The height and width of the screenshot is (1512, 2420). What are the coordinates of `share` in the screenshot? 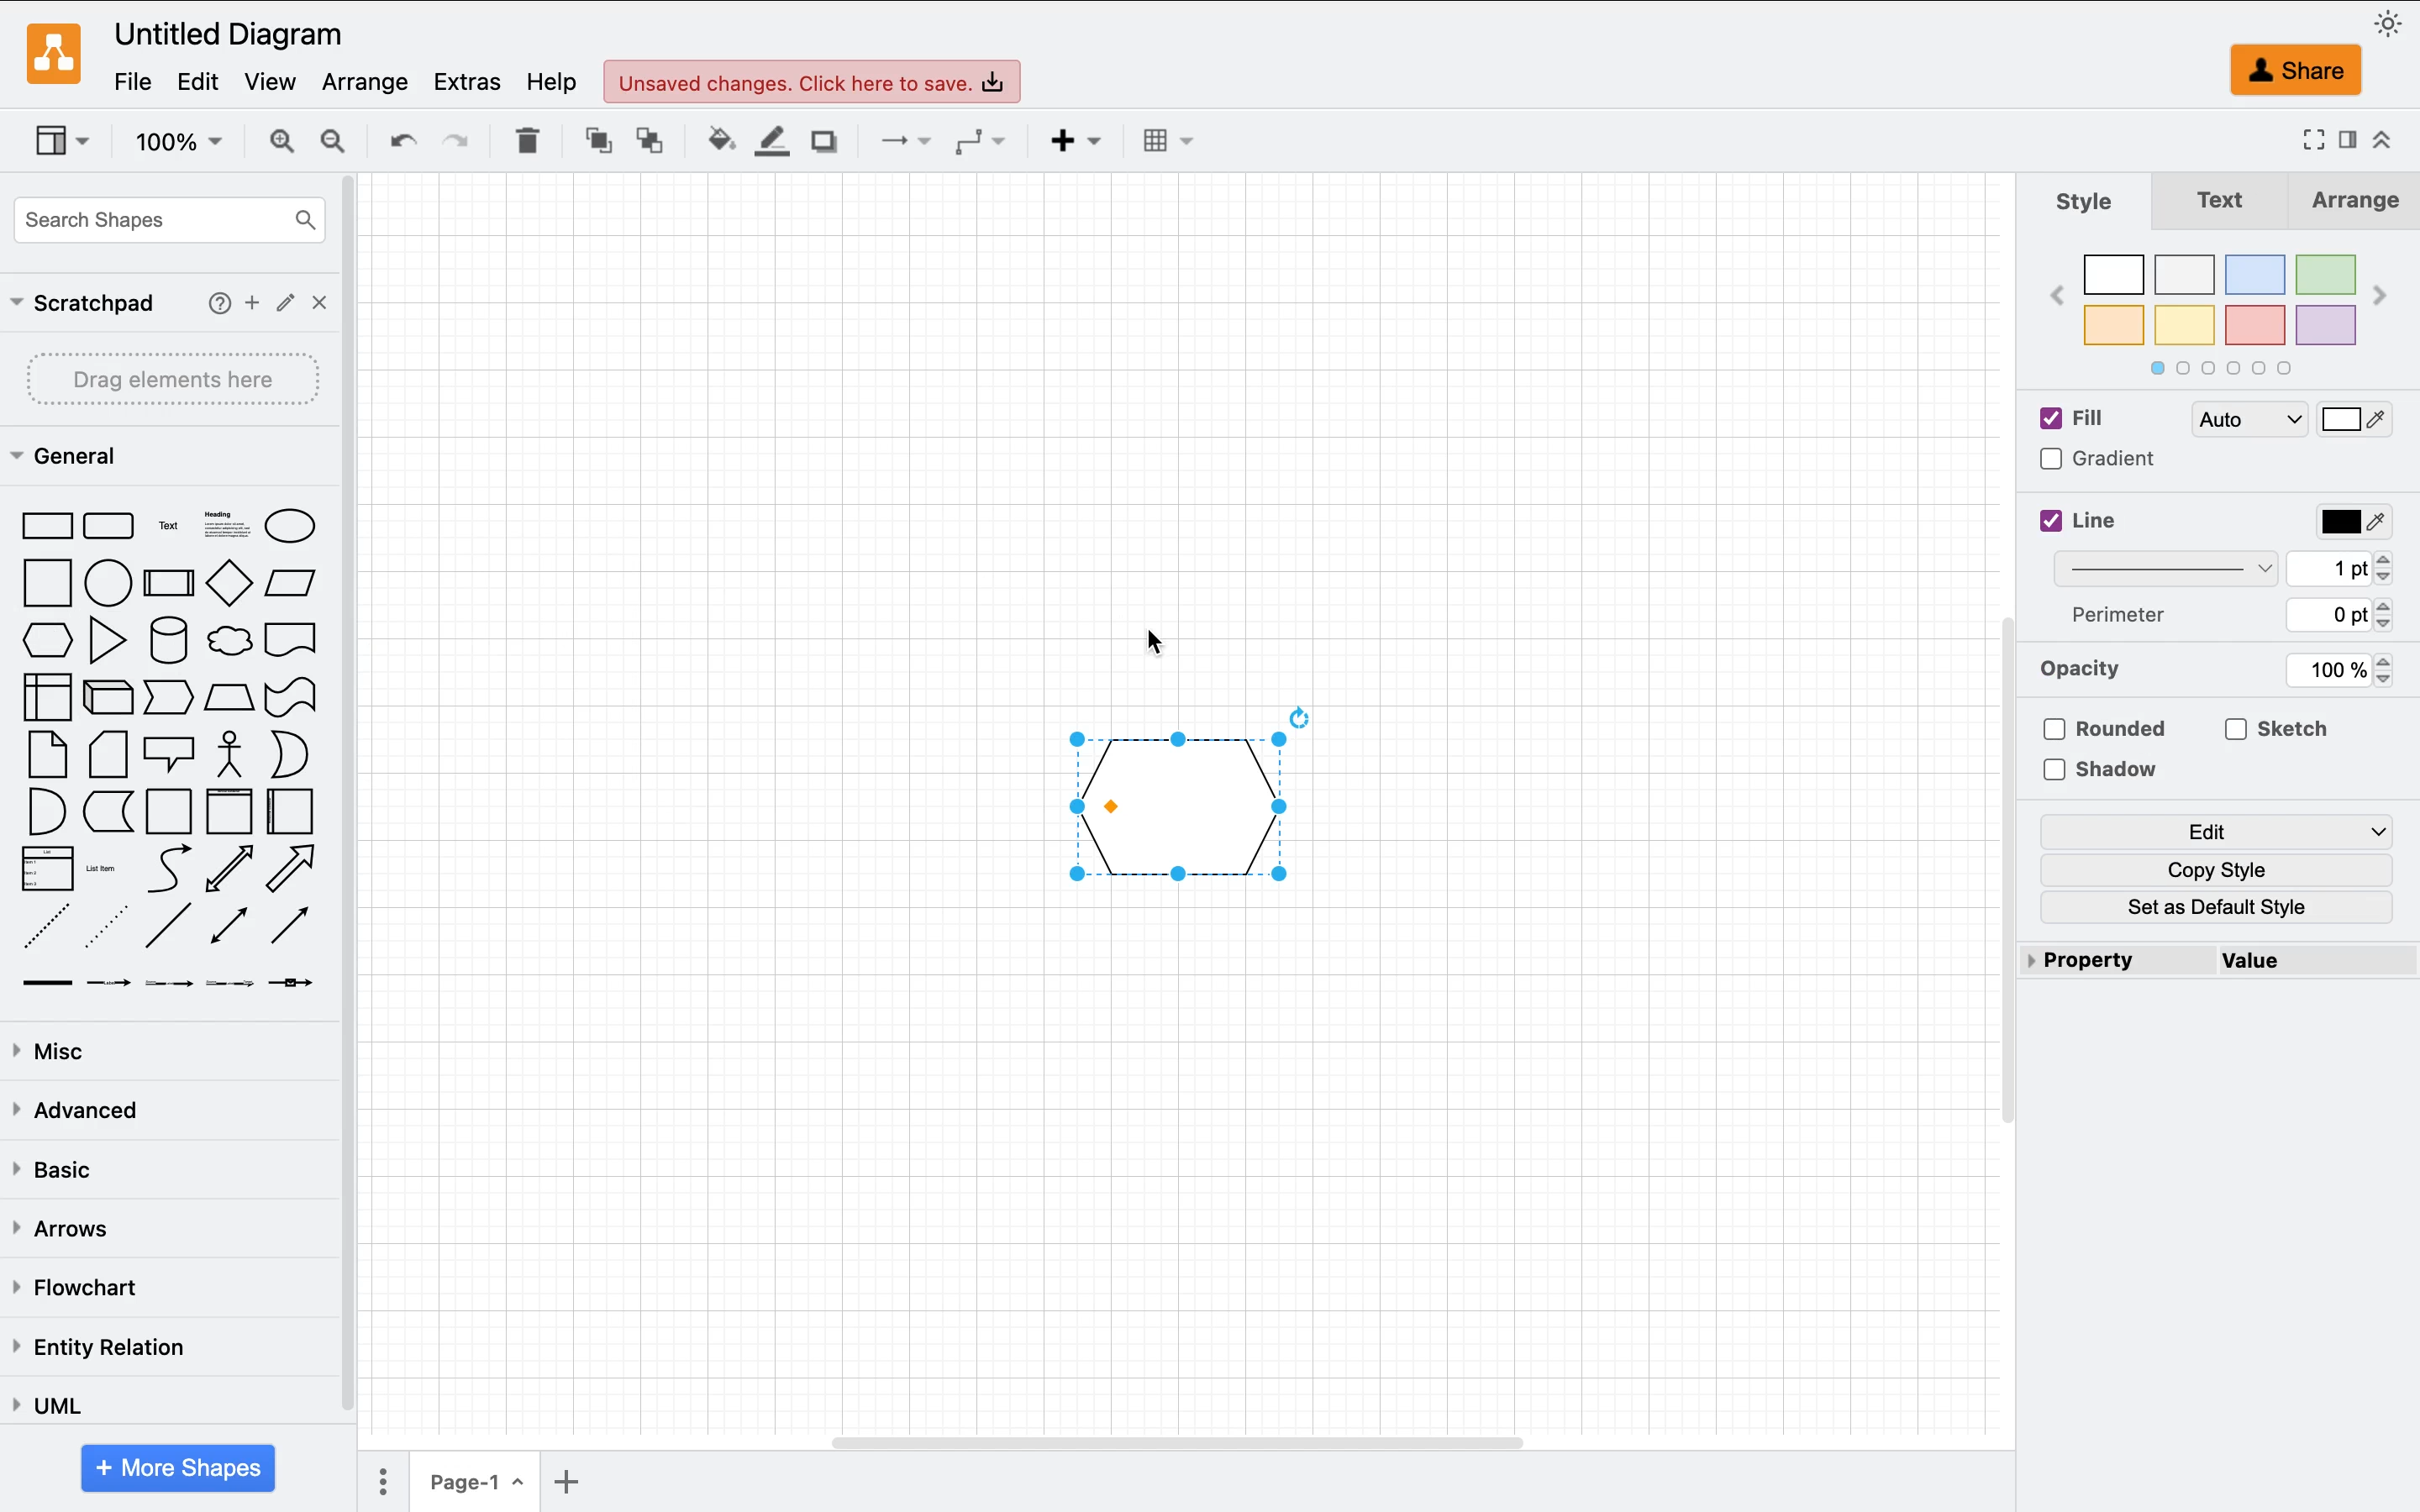 It's located at (2300, 71).